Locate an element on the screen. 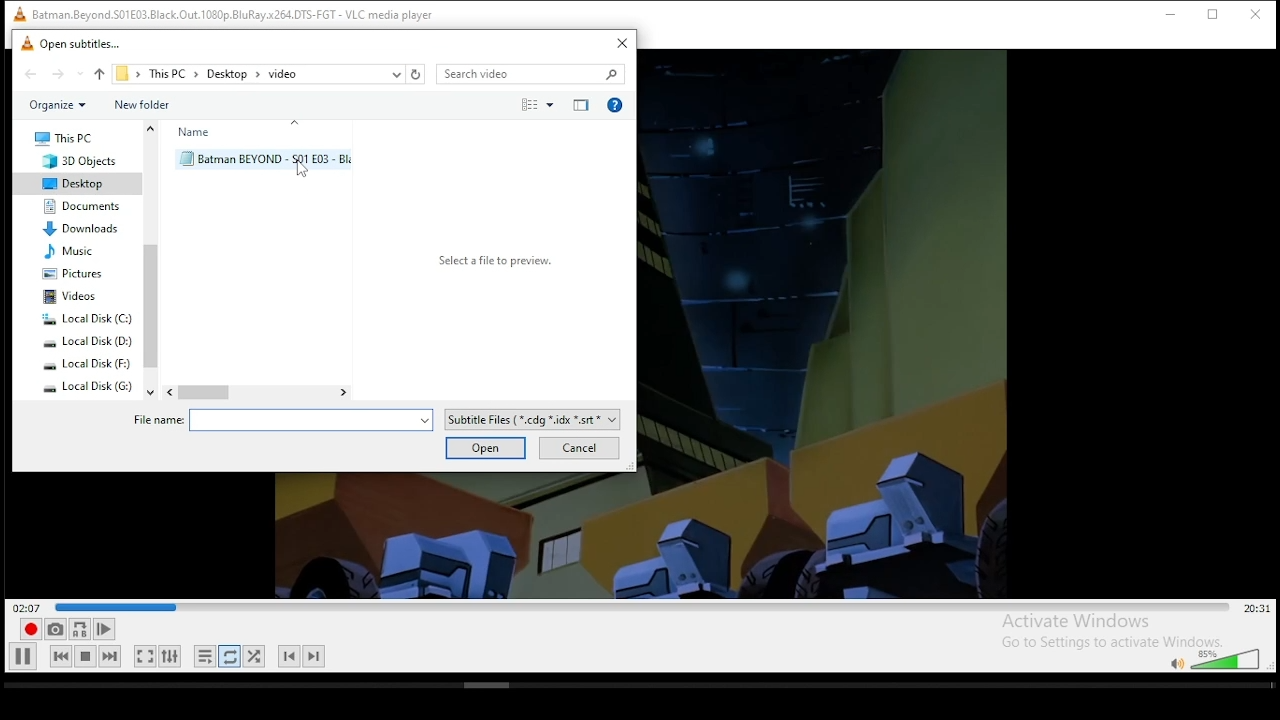 Image resolution: width=1280 pixels, height=720 pixels. show extended settings is located at coordinates (170, 656).